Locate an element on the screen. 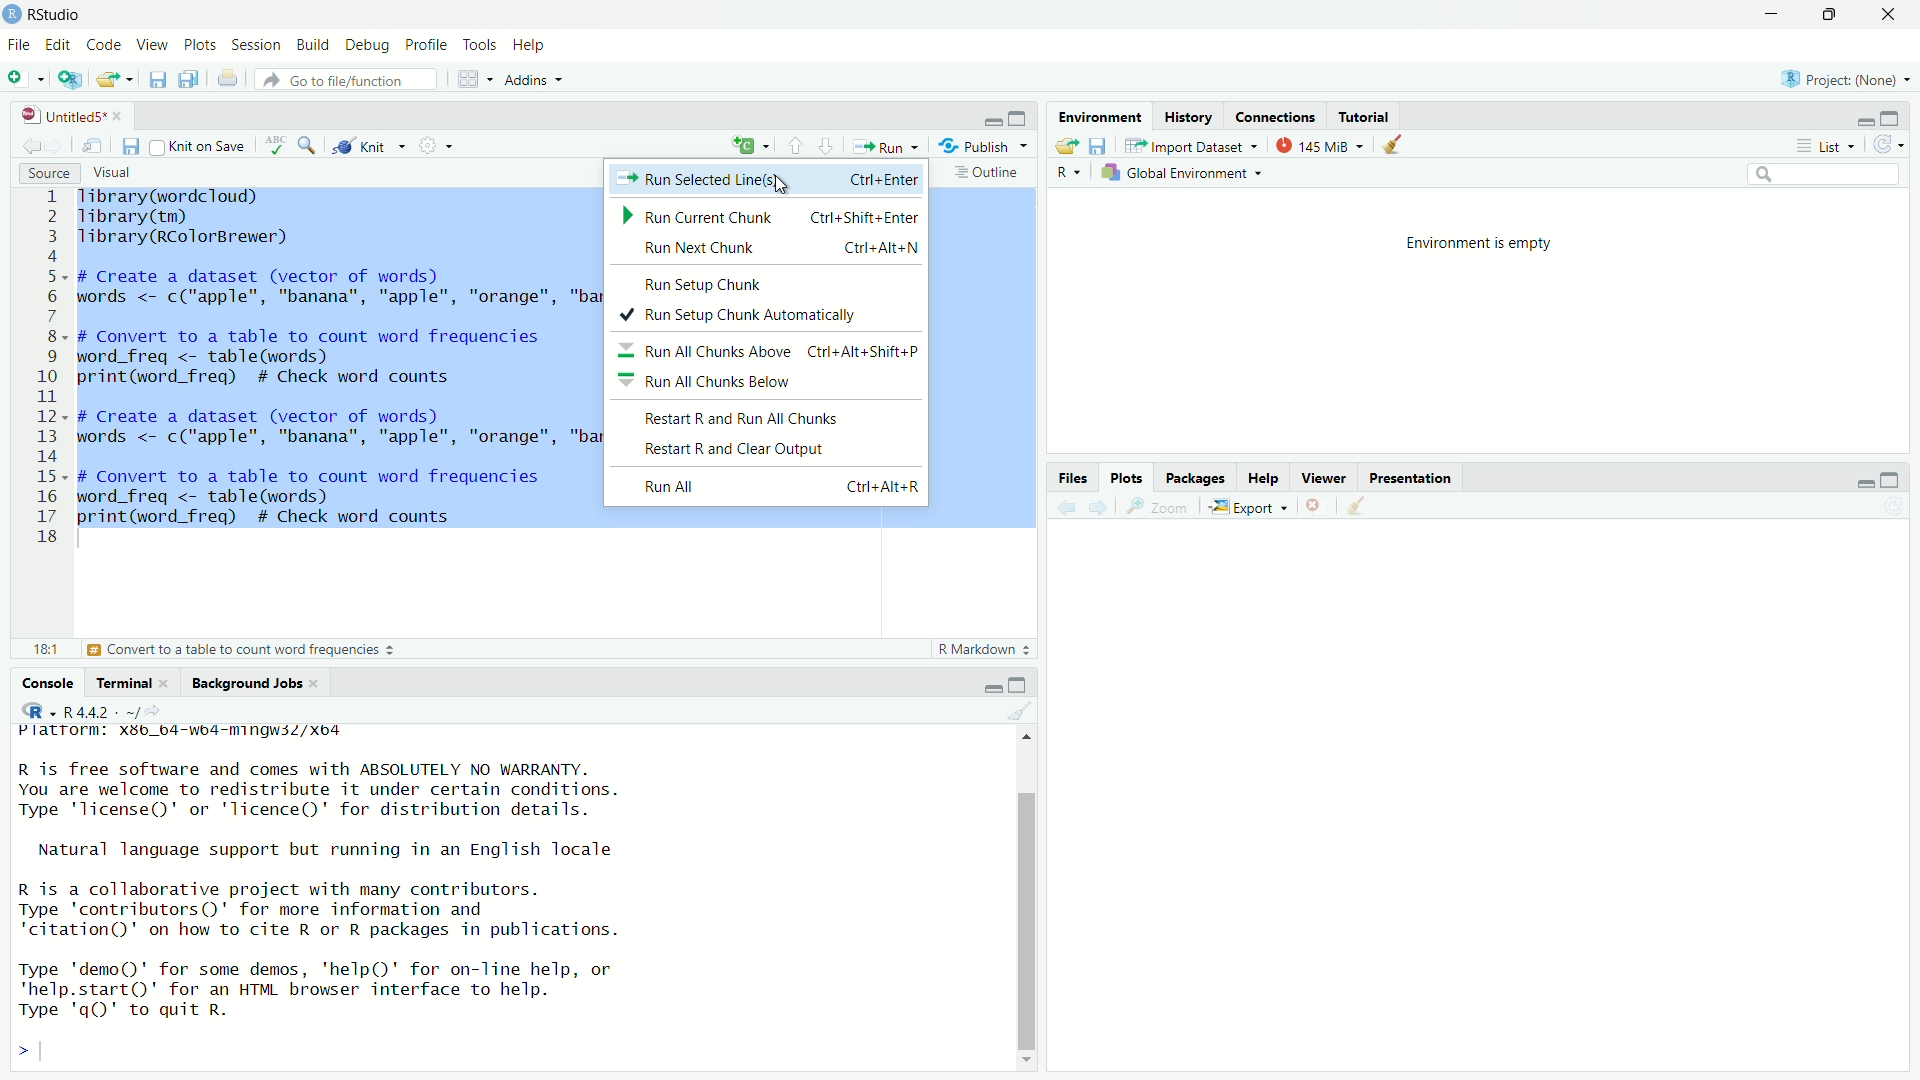 This screenshot has height=1080, width=1920. R.4.4.2 is located at coordinates (82, 711).